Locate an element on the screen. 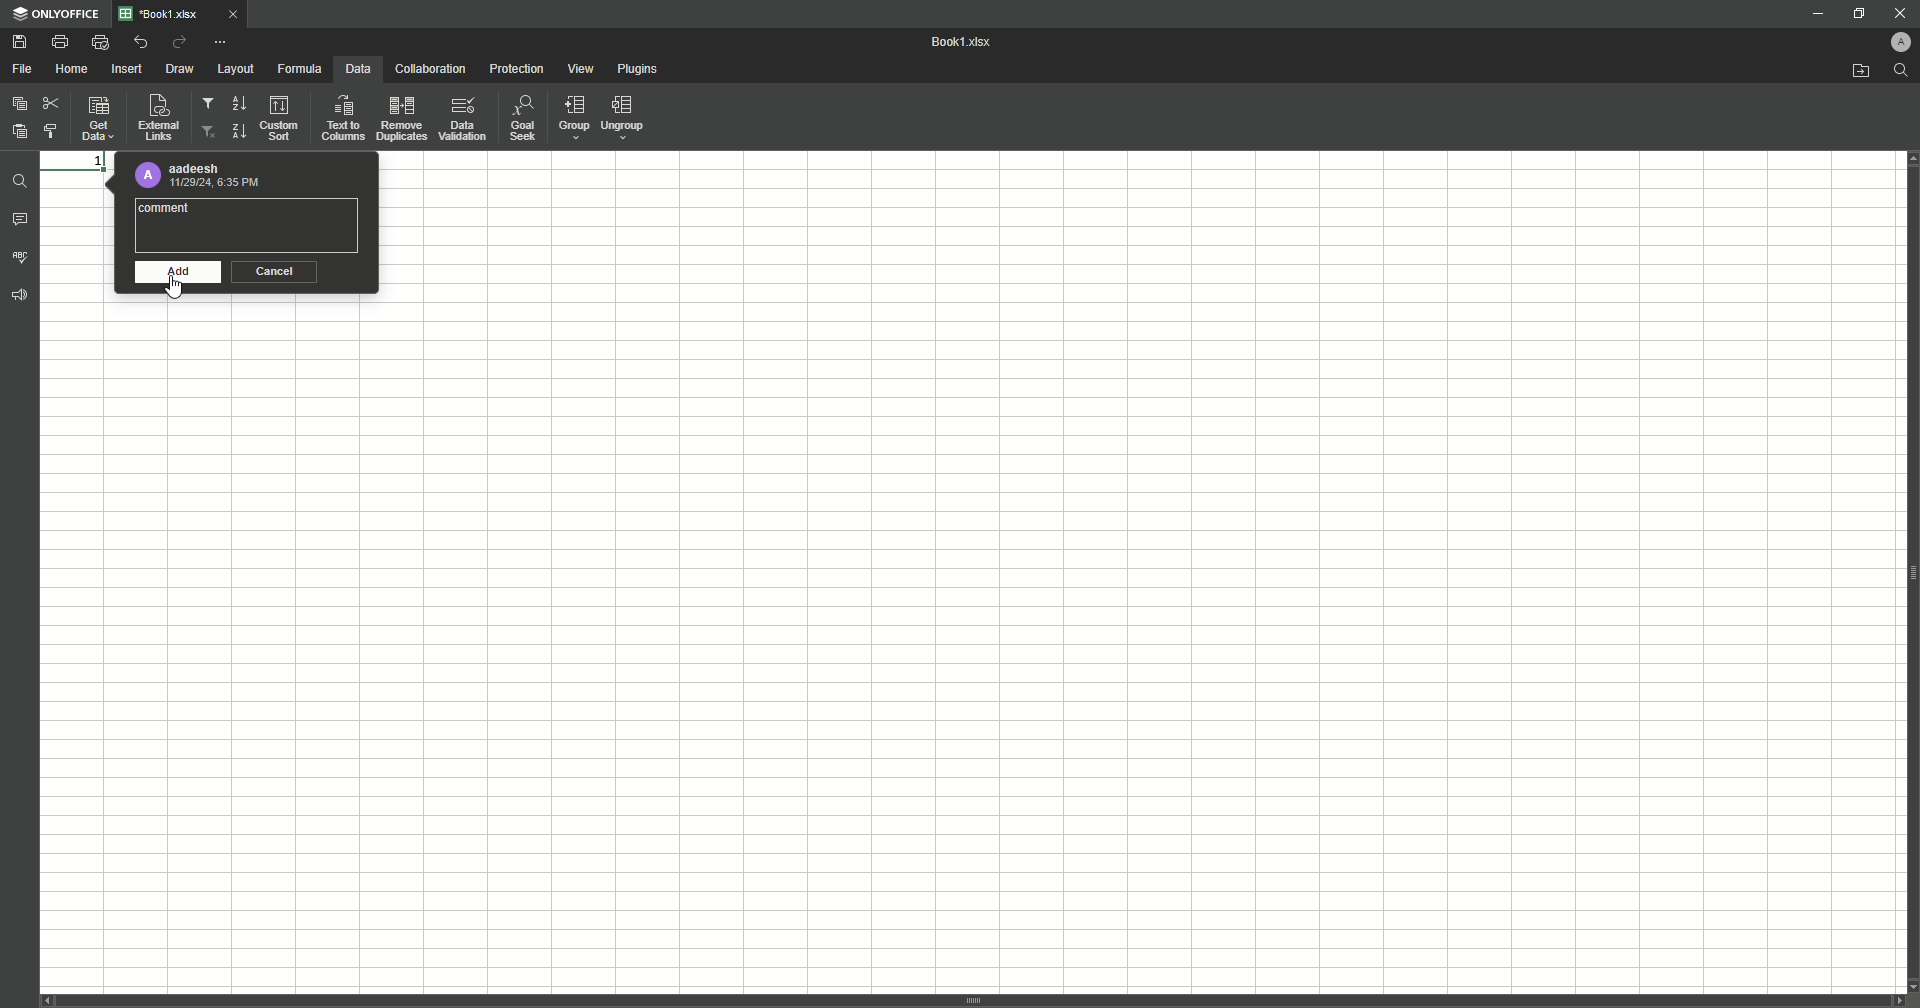 The height and width of the screenshot is (1008, 1920). Quick Print is located at coordinates (99, 41).